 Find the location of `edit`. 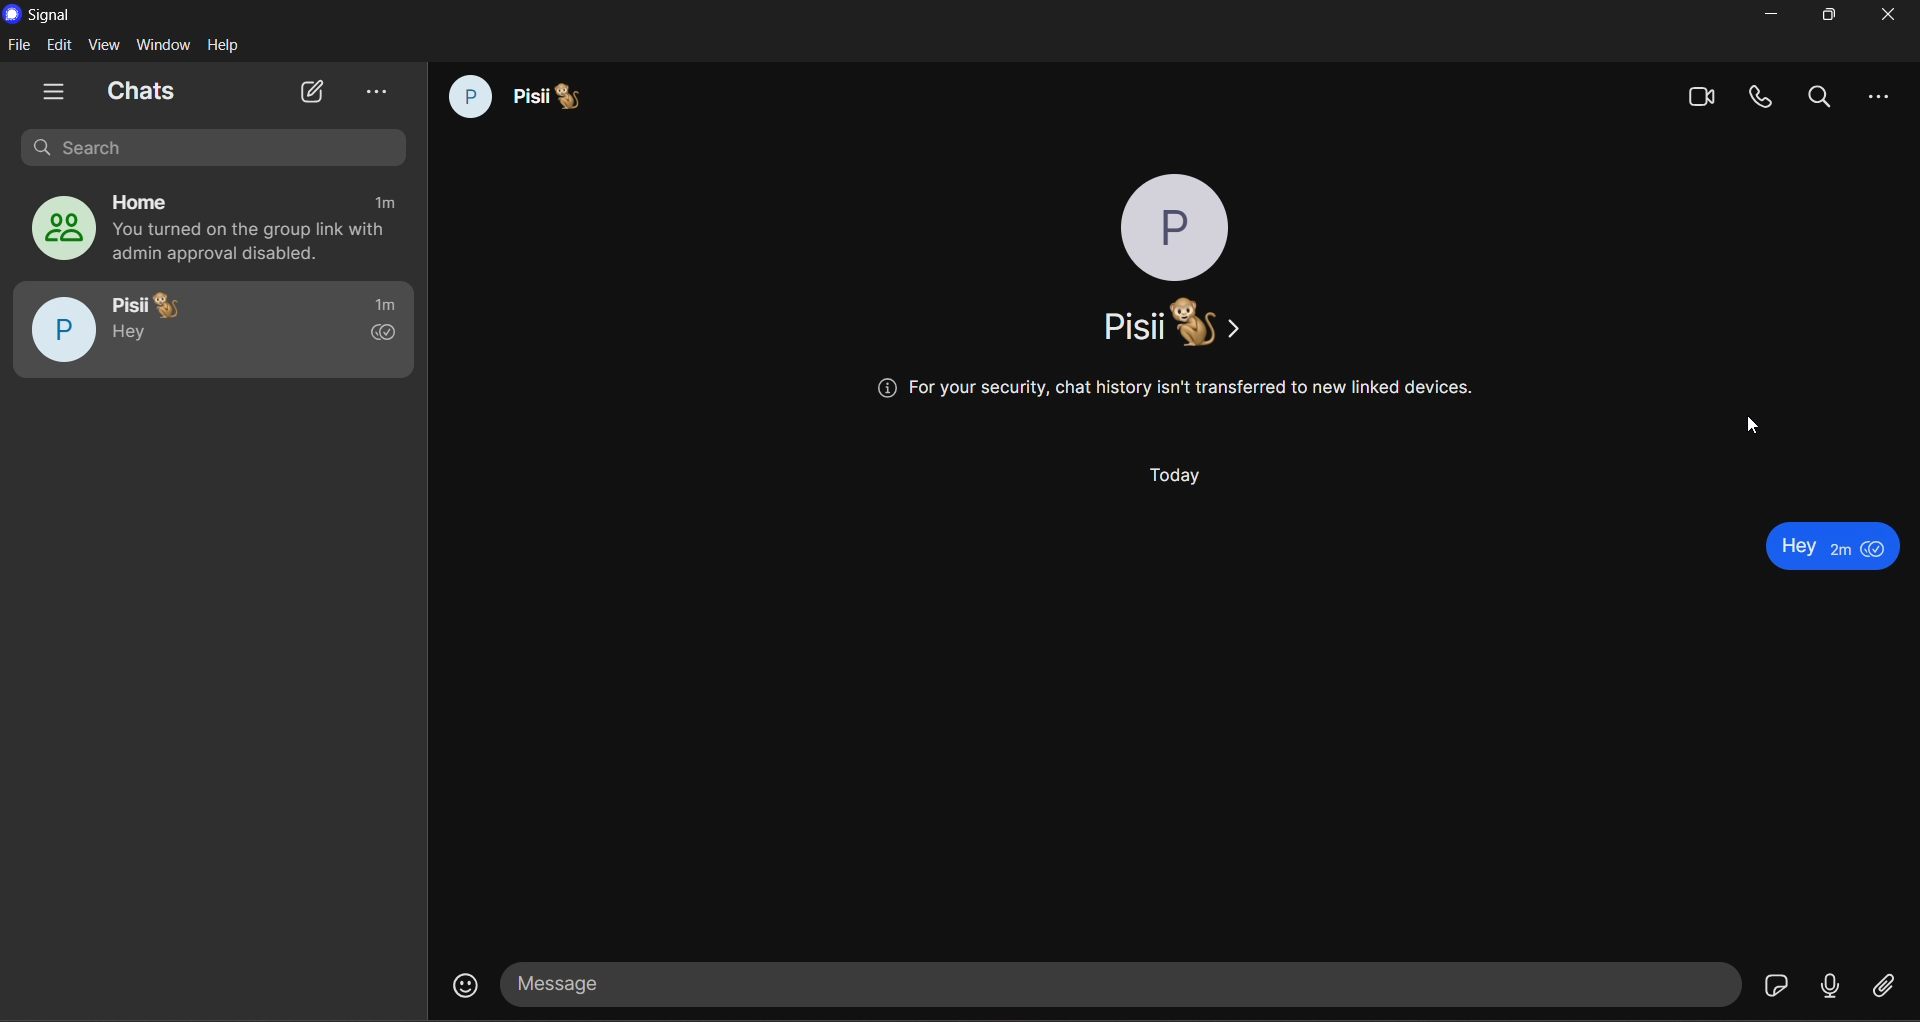

edit is located at coordinates (61, 44).